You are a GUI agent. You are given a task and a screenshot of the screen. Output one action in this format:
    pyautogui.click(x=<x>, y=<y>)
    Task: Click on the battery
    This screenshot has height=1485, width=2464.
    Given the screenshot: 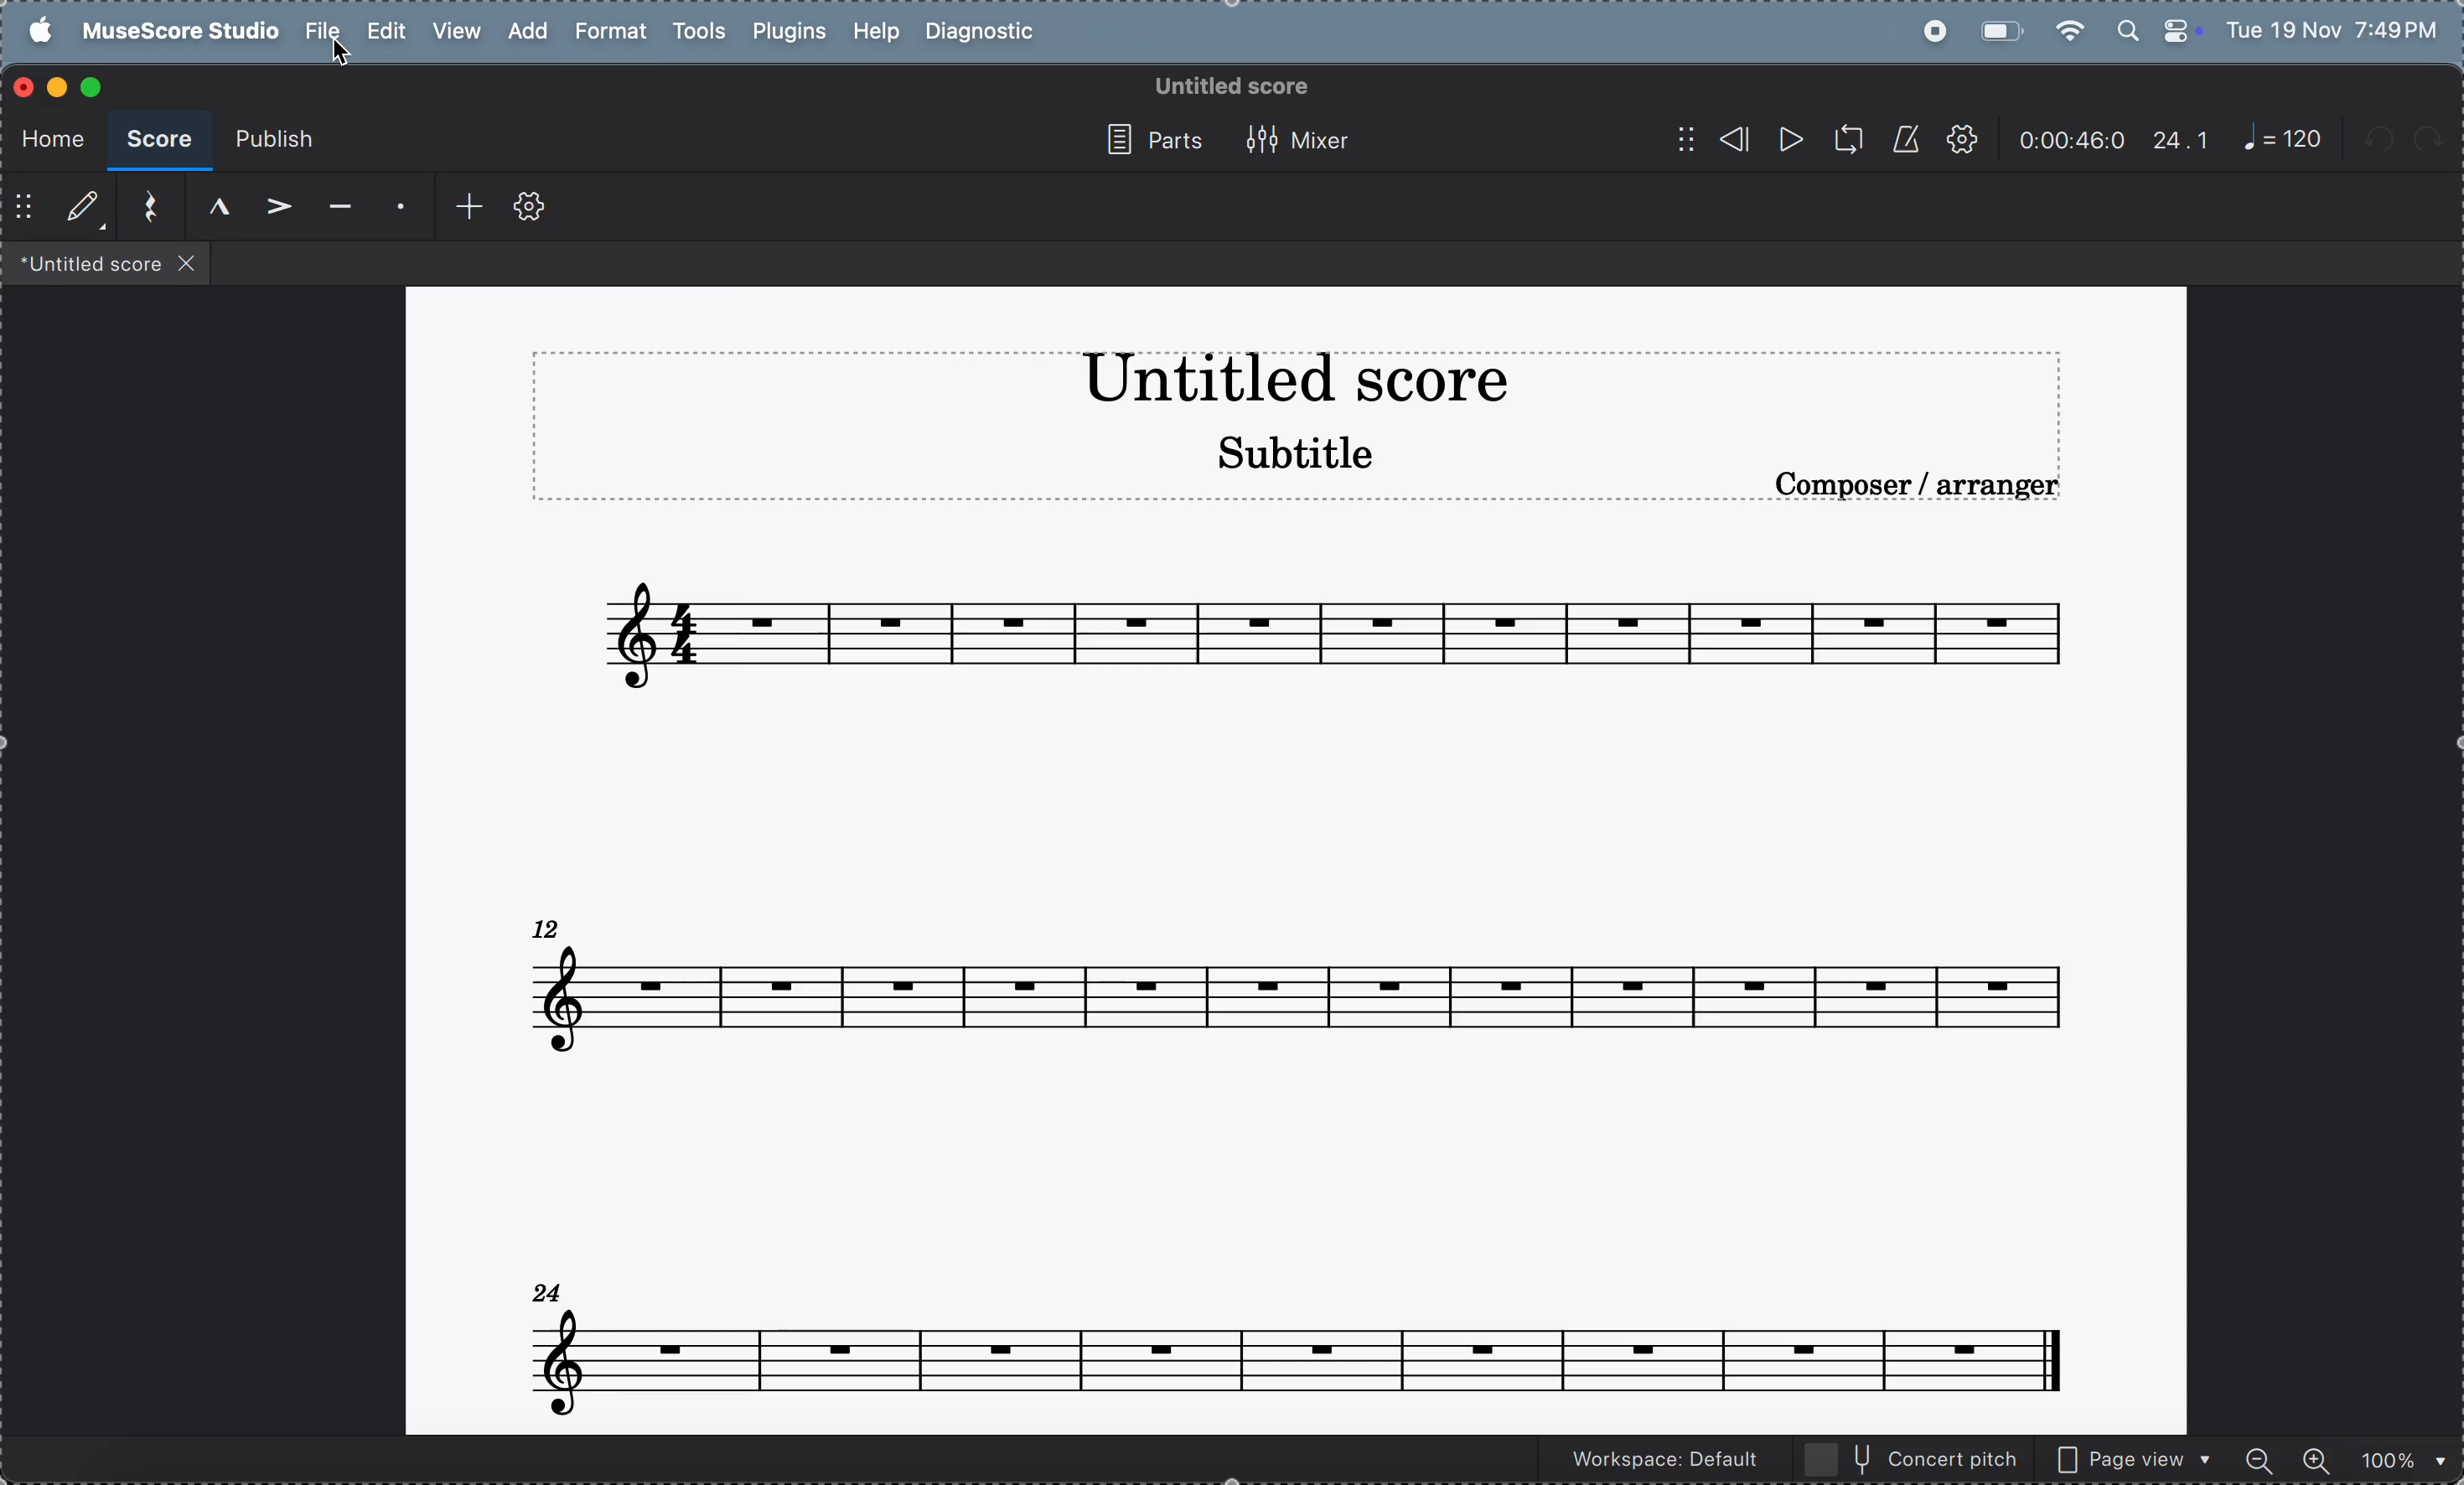 What is the action you would take?
    pyautogui.click(x=1998, y=29)
    